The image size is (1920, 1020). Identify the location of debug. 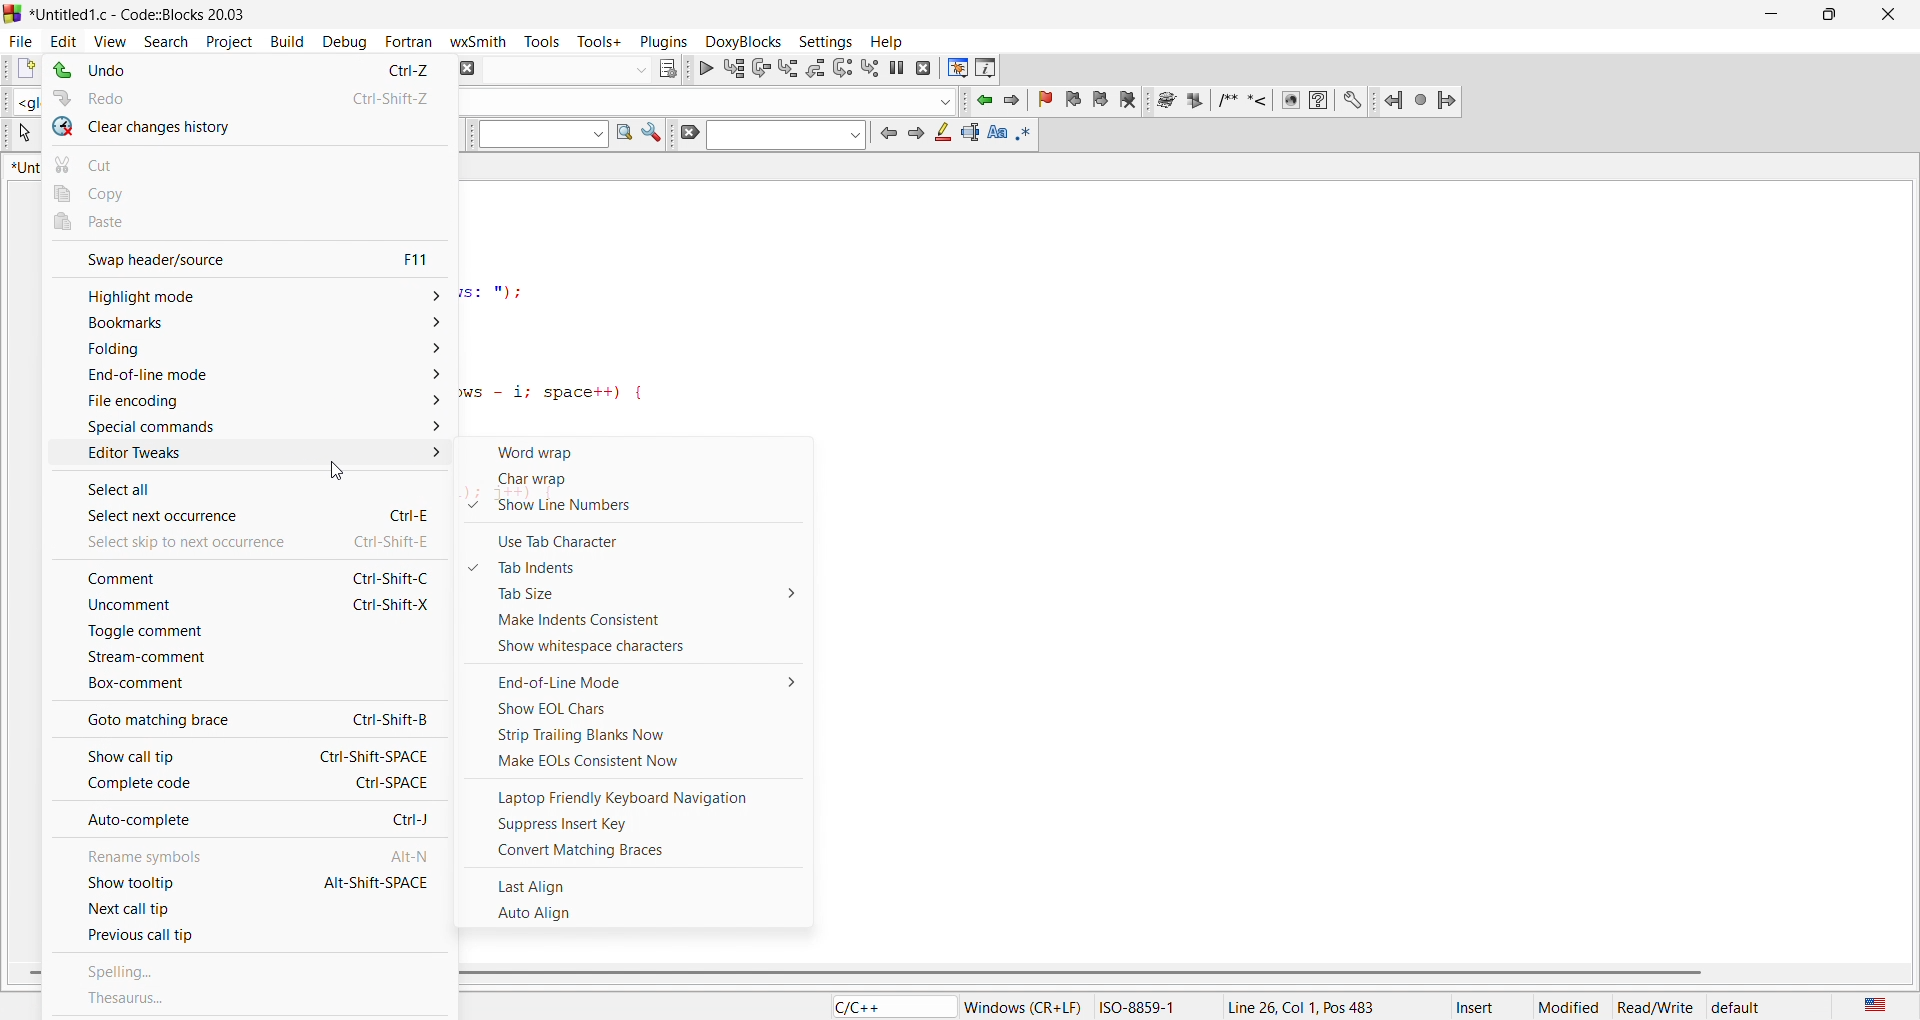
(346, 40).